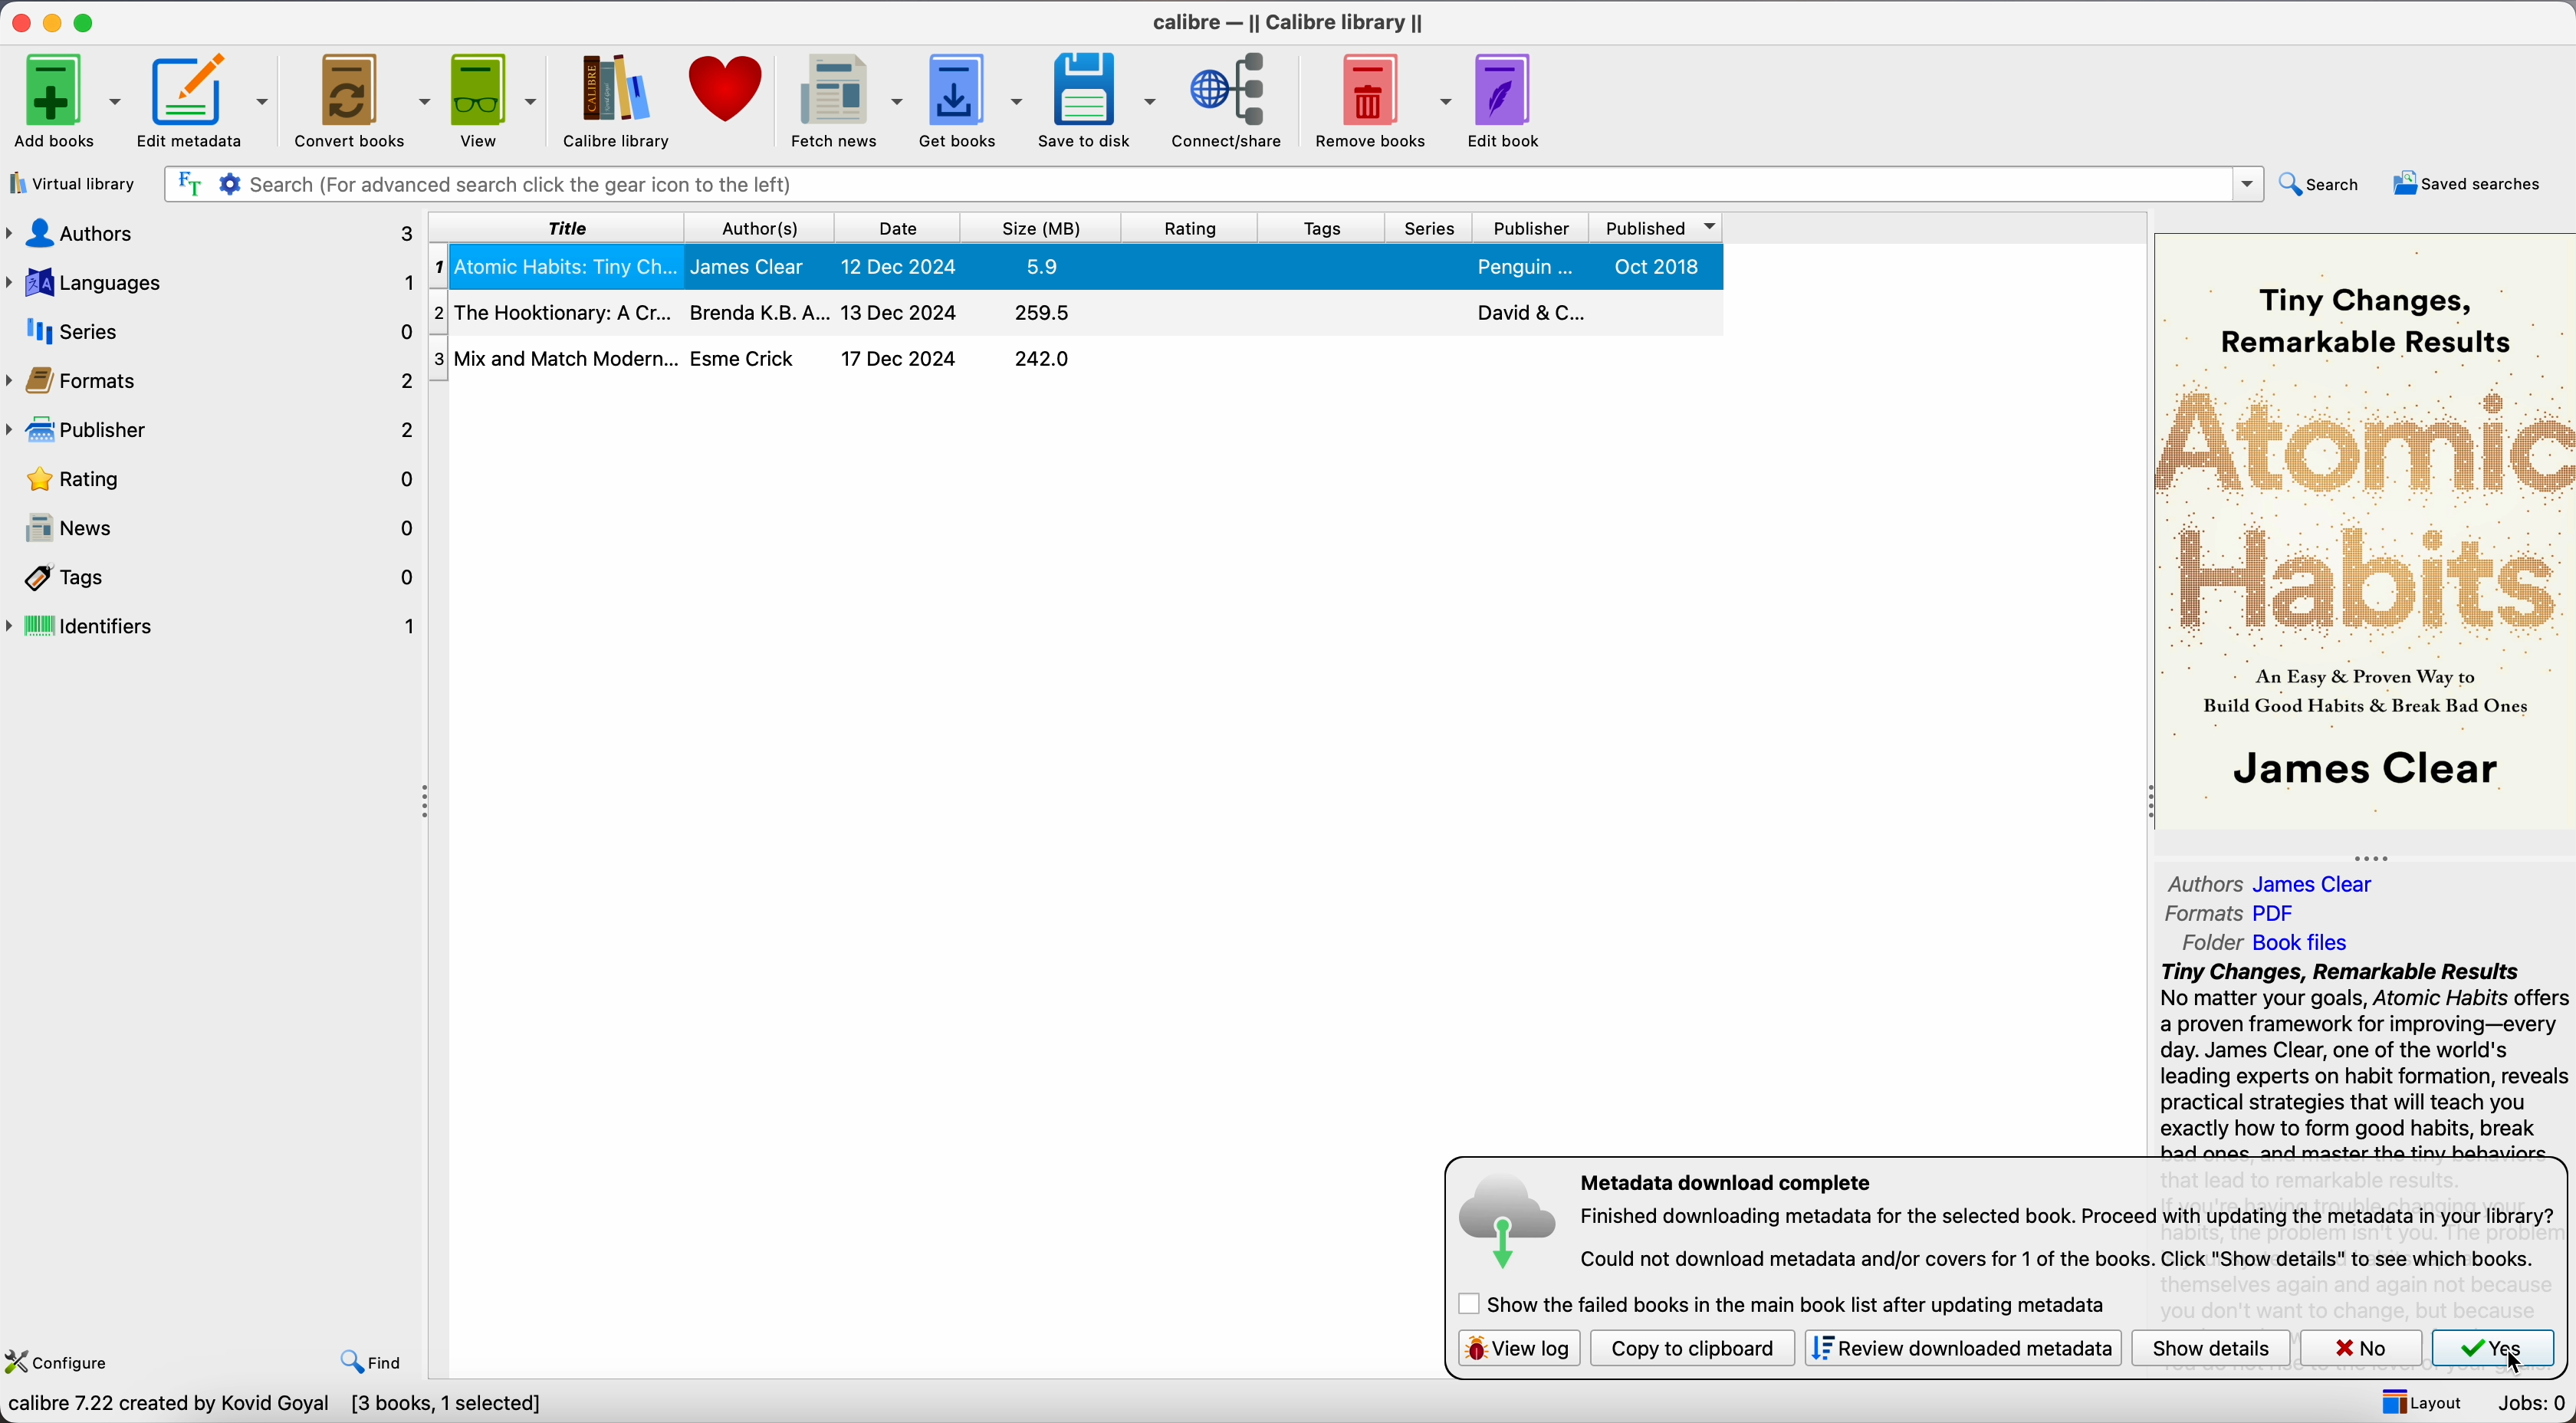  Describe the element at coordinates (2068, 1218) in the screenshot. I see `Finished downloading metadata for the selected book. Proceed with updating the metadata in your library?` at that location.